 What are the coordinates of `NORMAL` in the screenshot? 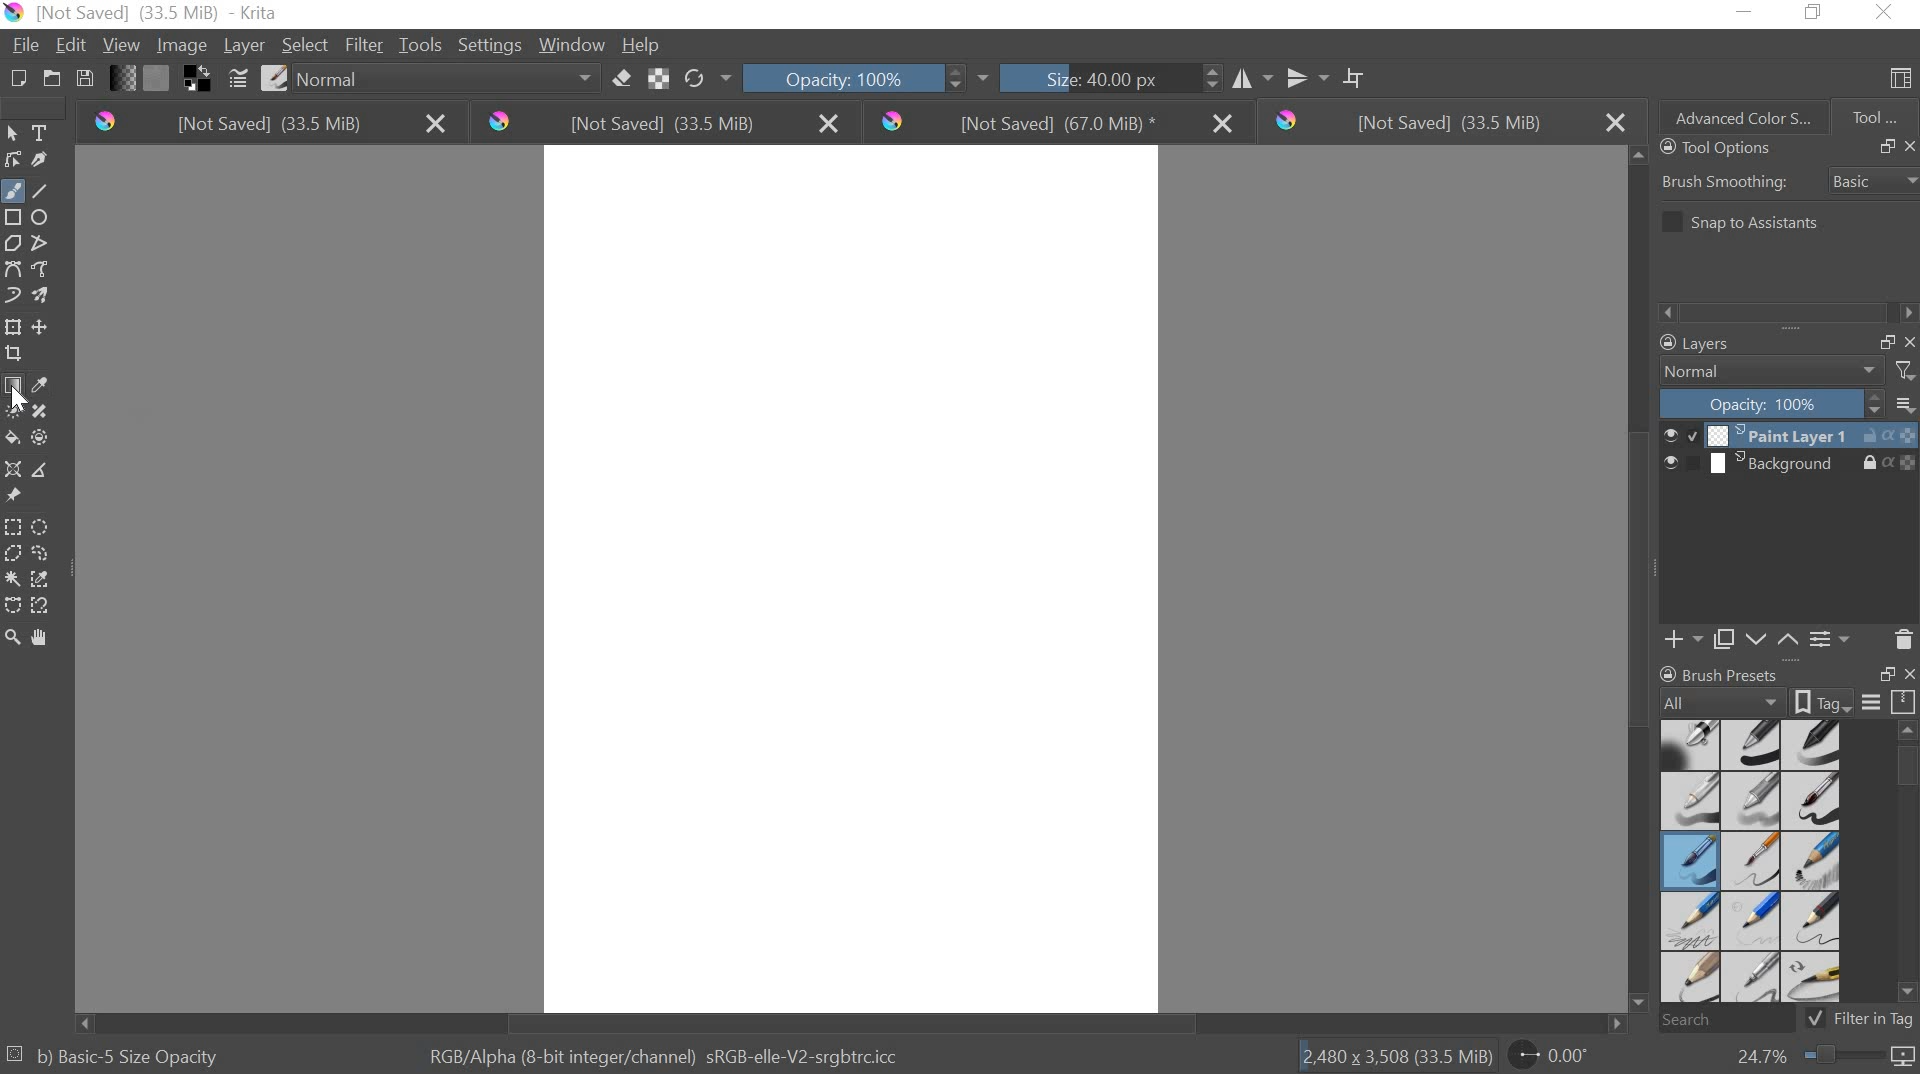 It's located at (1772, 372).